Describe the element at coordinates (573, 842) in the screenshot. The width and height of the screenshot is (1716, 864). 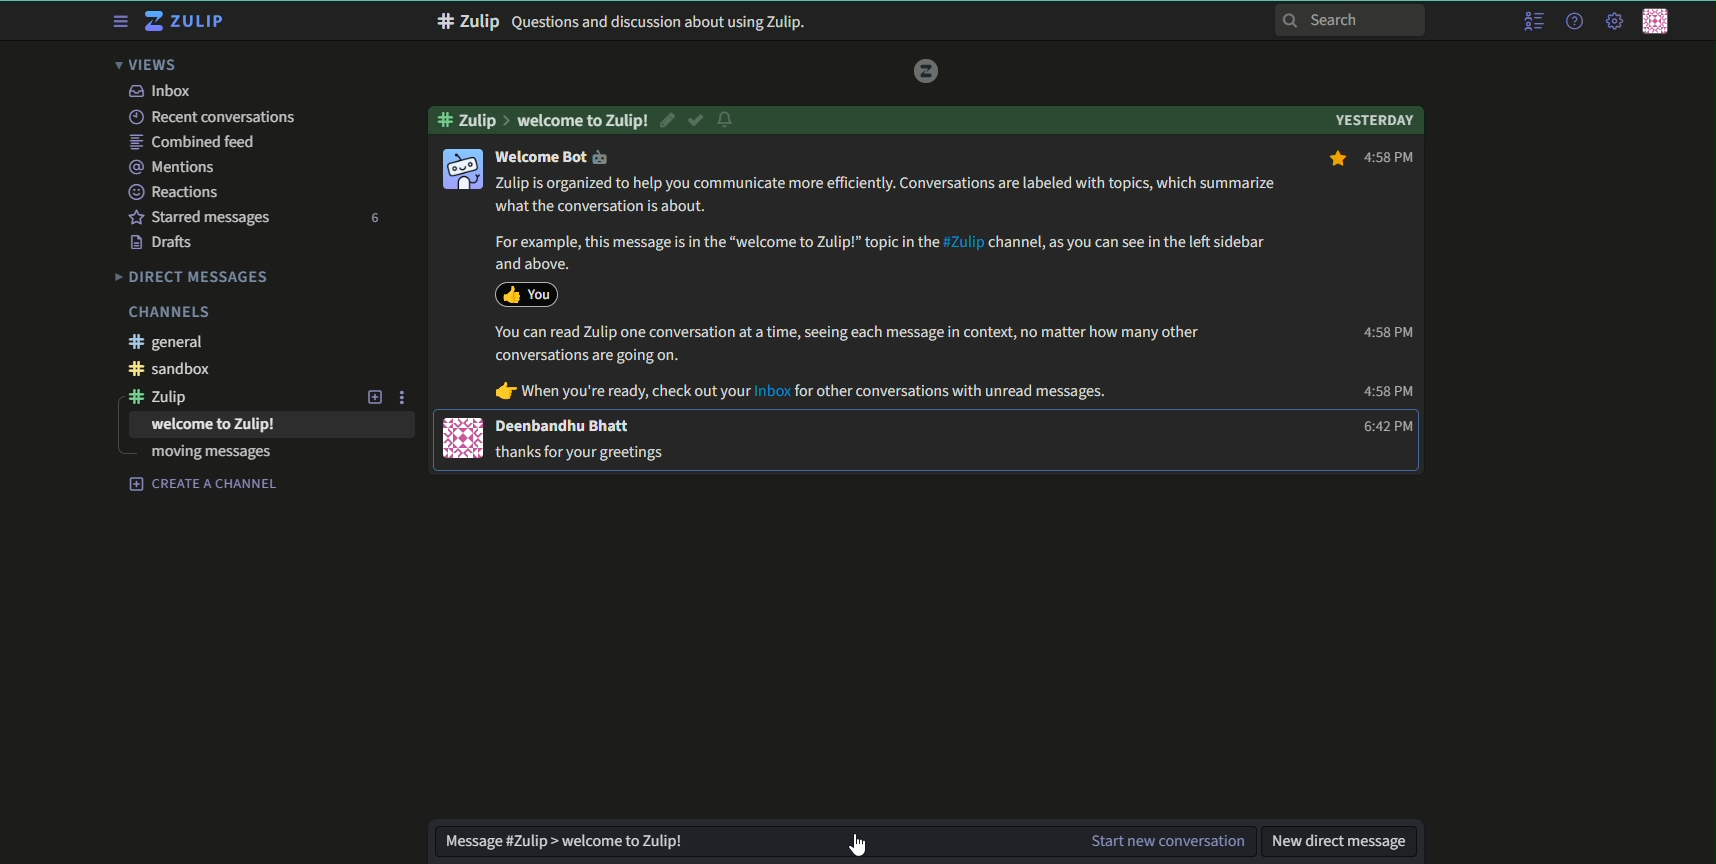
I see `Message #Zulip > welcome to Zulip!` at that location.